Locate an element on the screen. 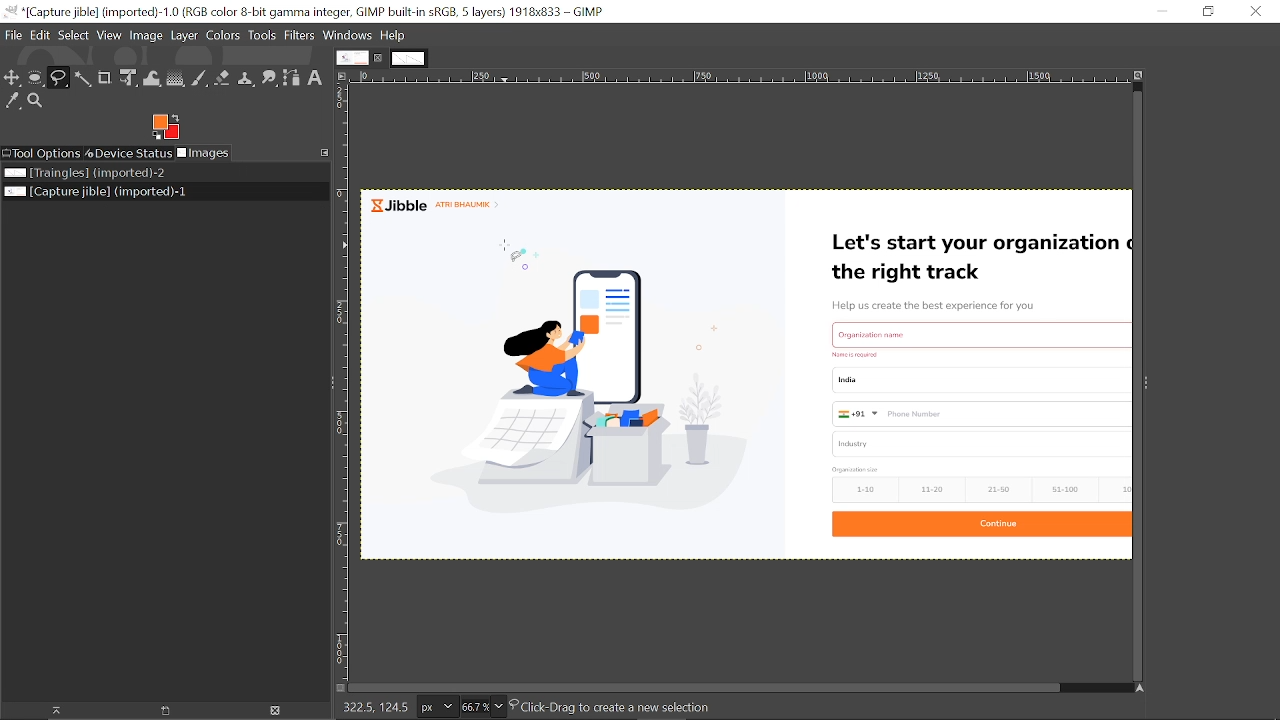 The width and height of the screenshot is (1280, 720). Edit is located at coordinates (41, 35).